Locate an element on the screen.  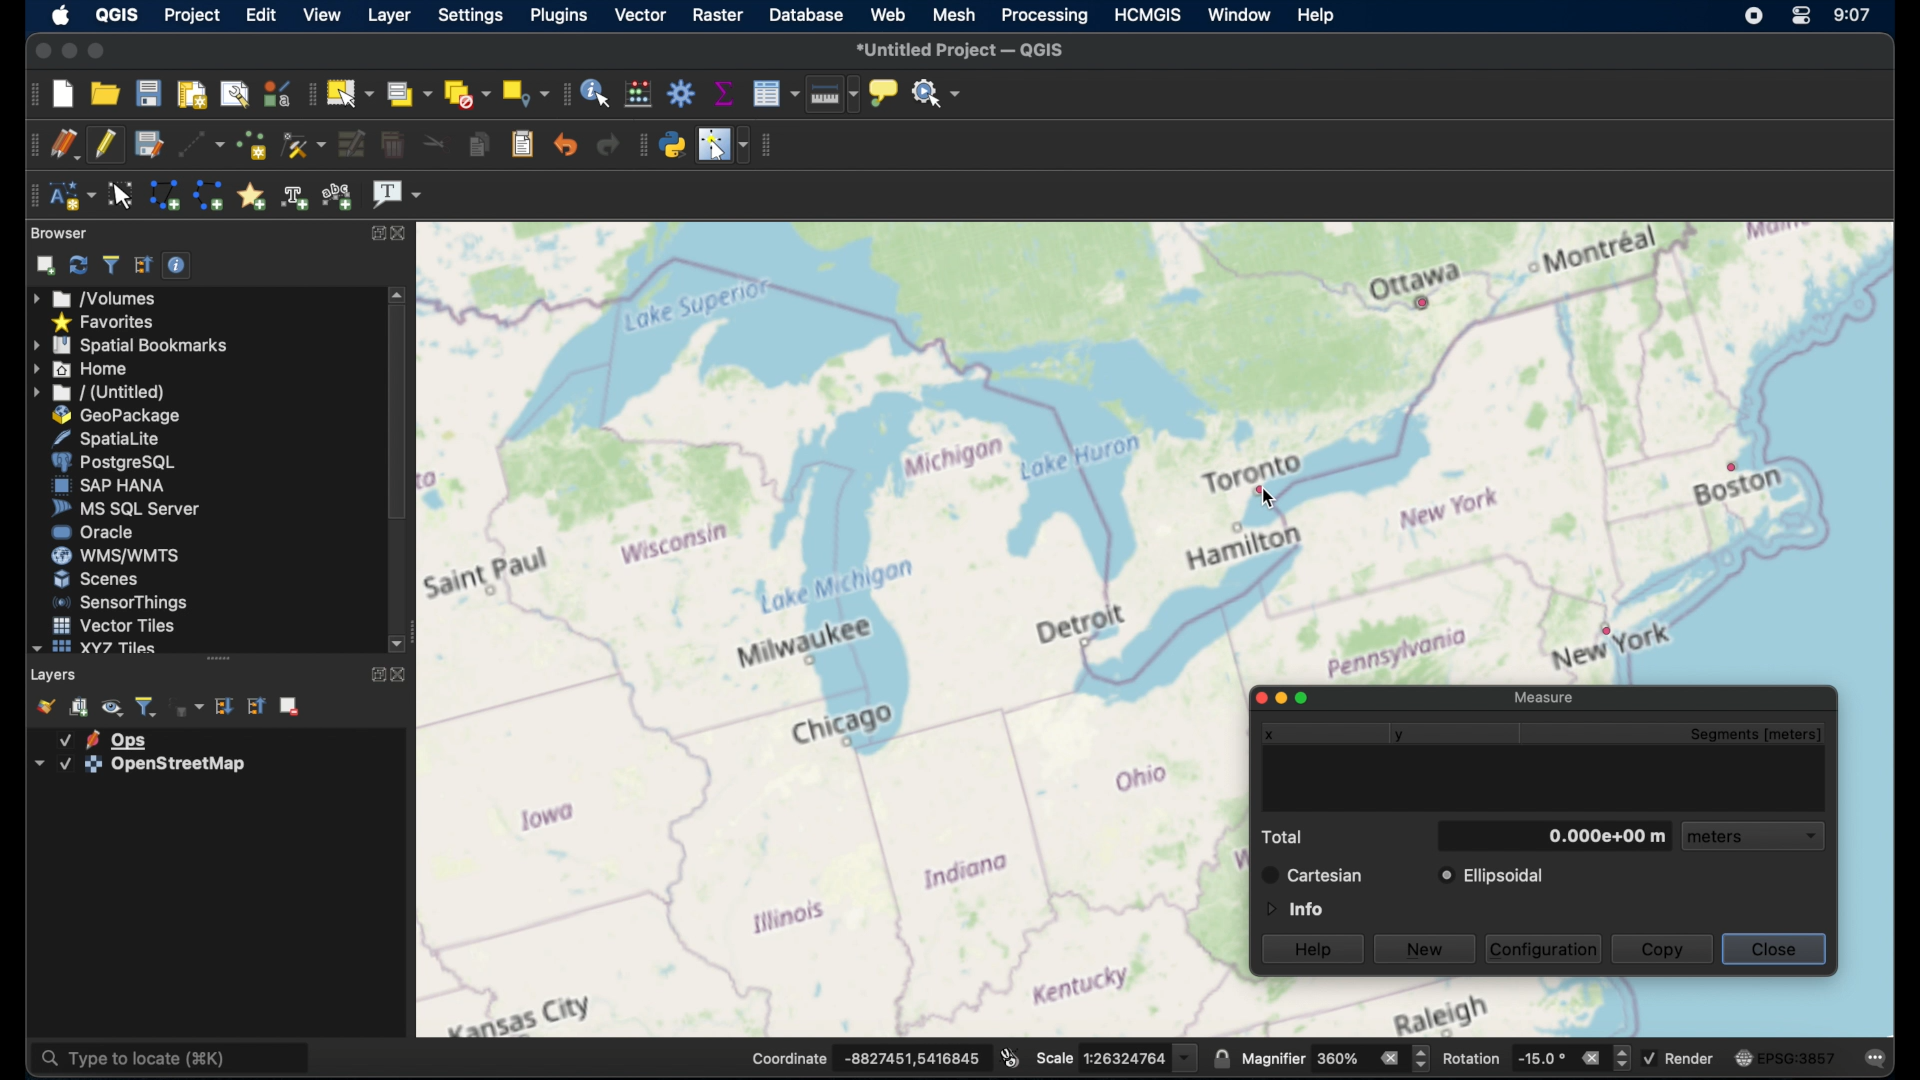
cursor is located at coordinates (1270, 495).